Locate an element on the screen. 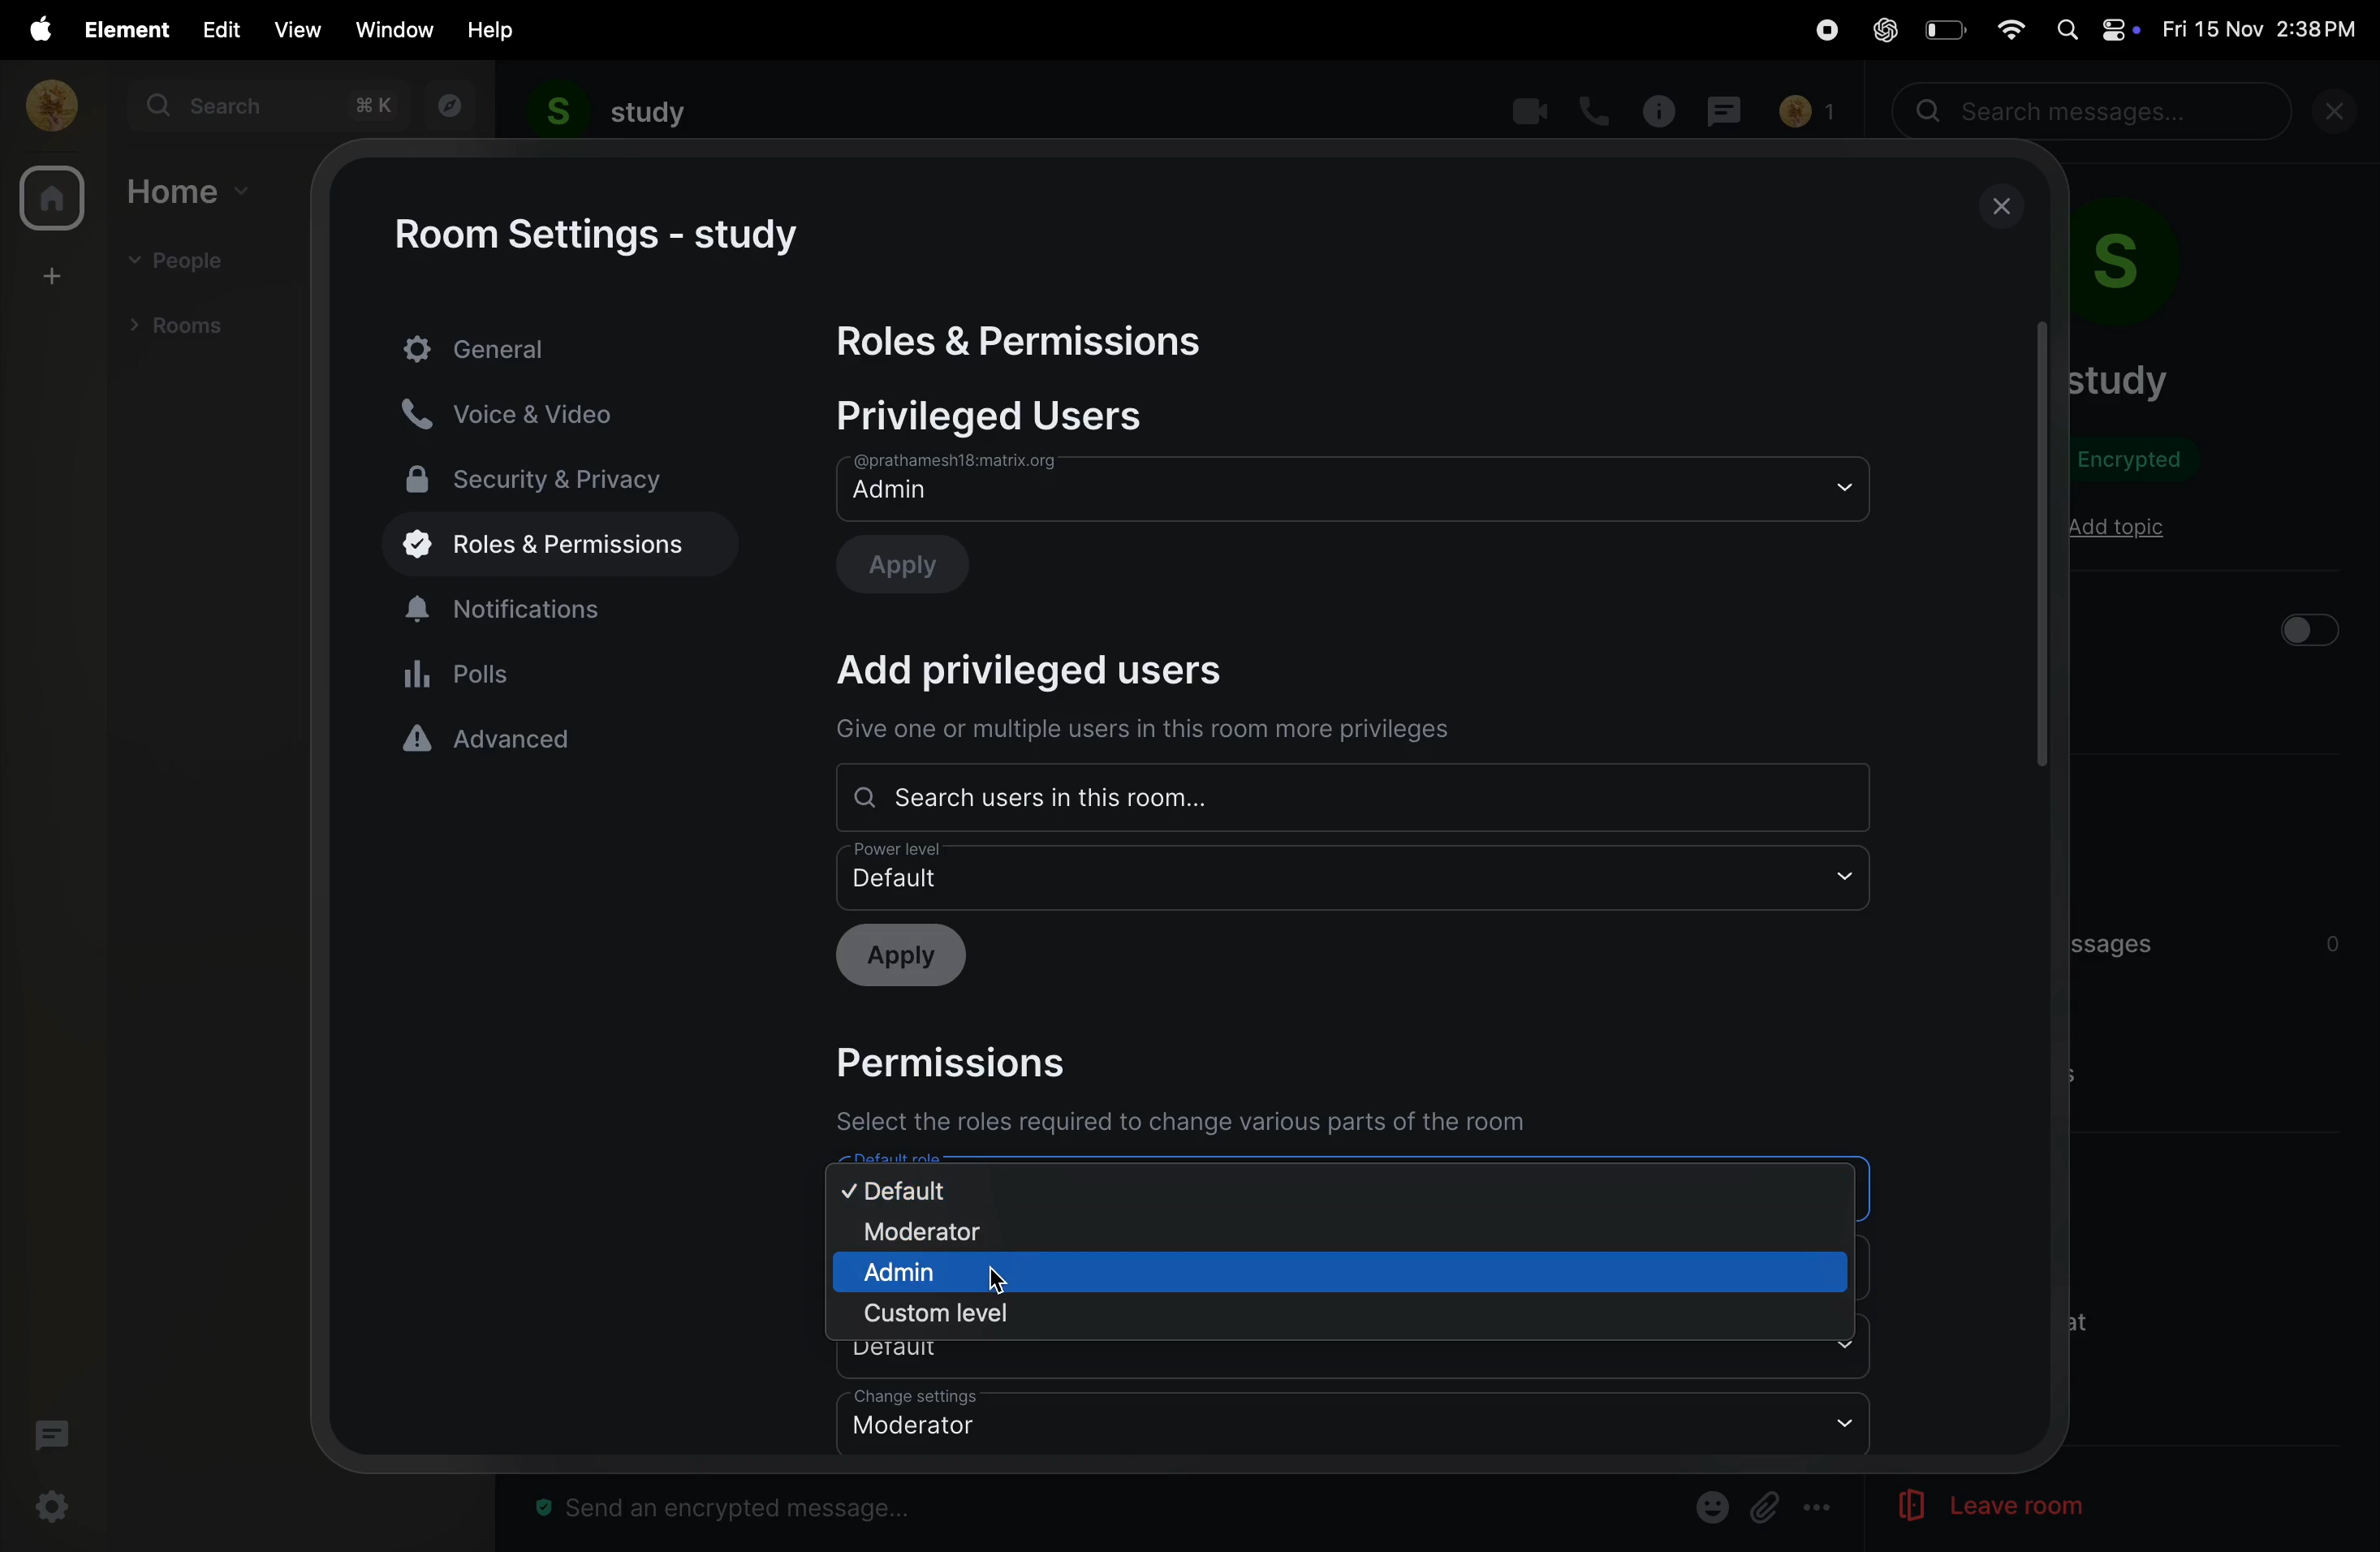  settings is located at coordinates (55, 1507).